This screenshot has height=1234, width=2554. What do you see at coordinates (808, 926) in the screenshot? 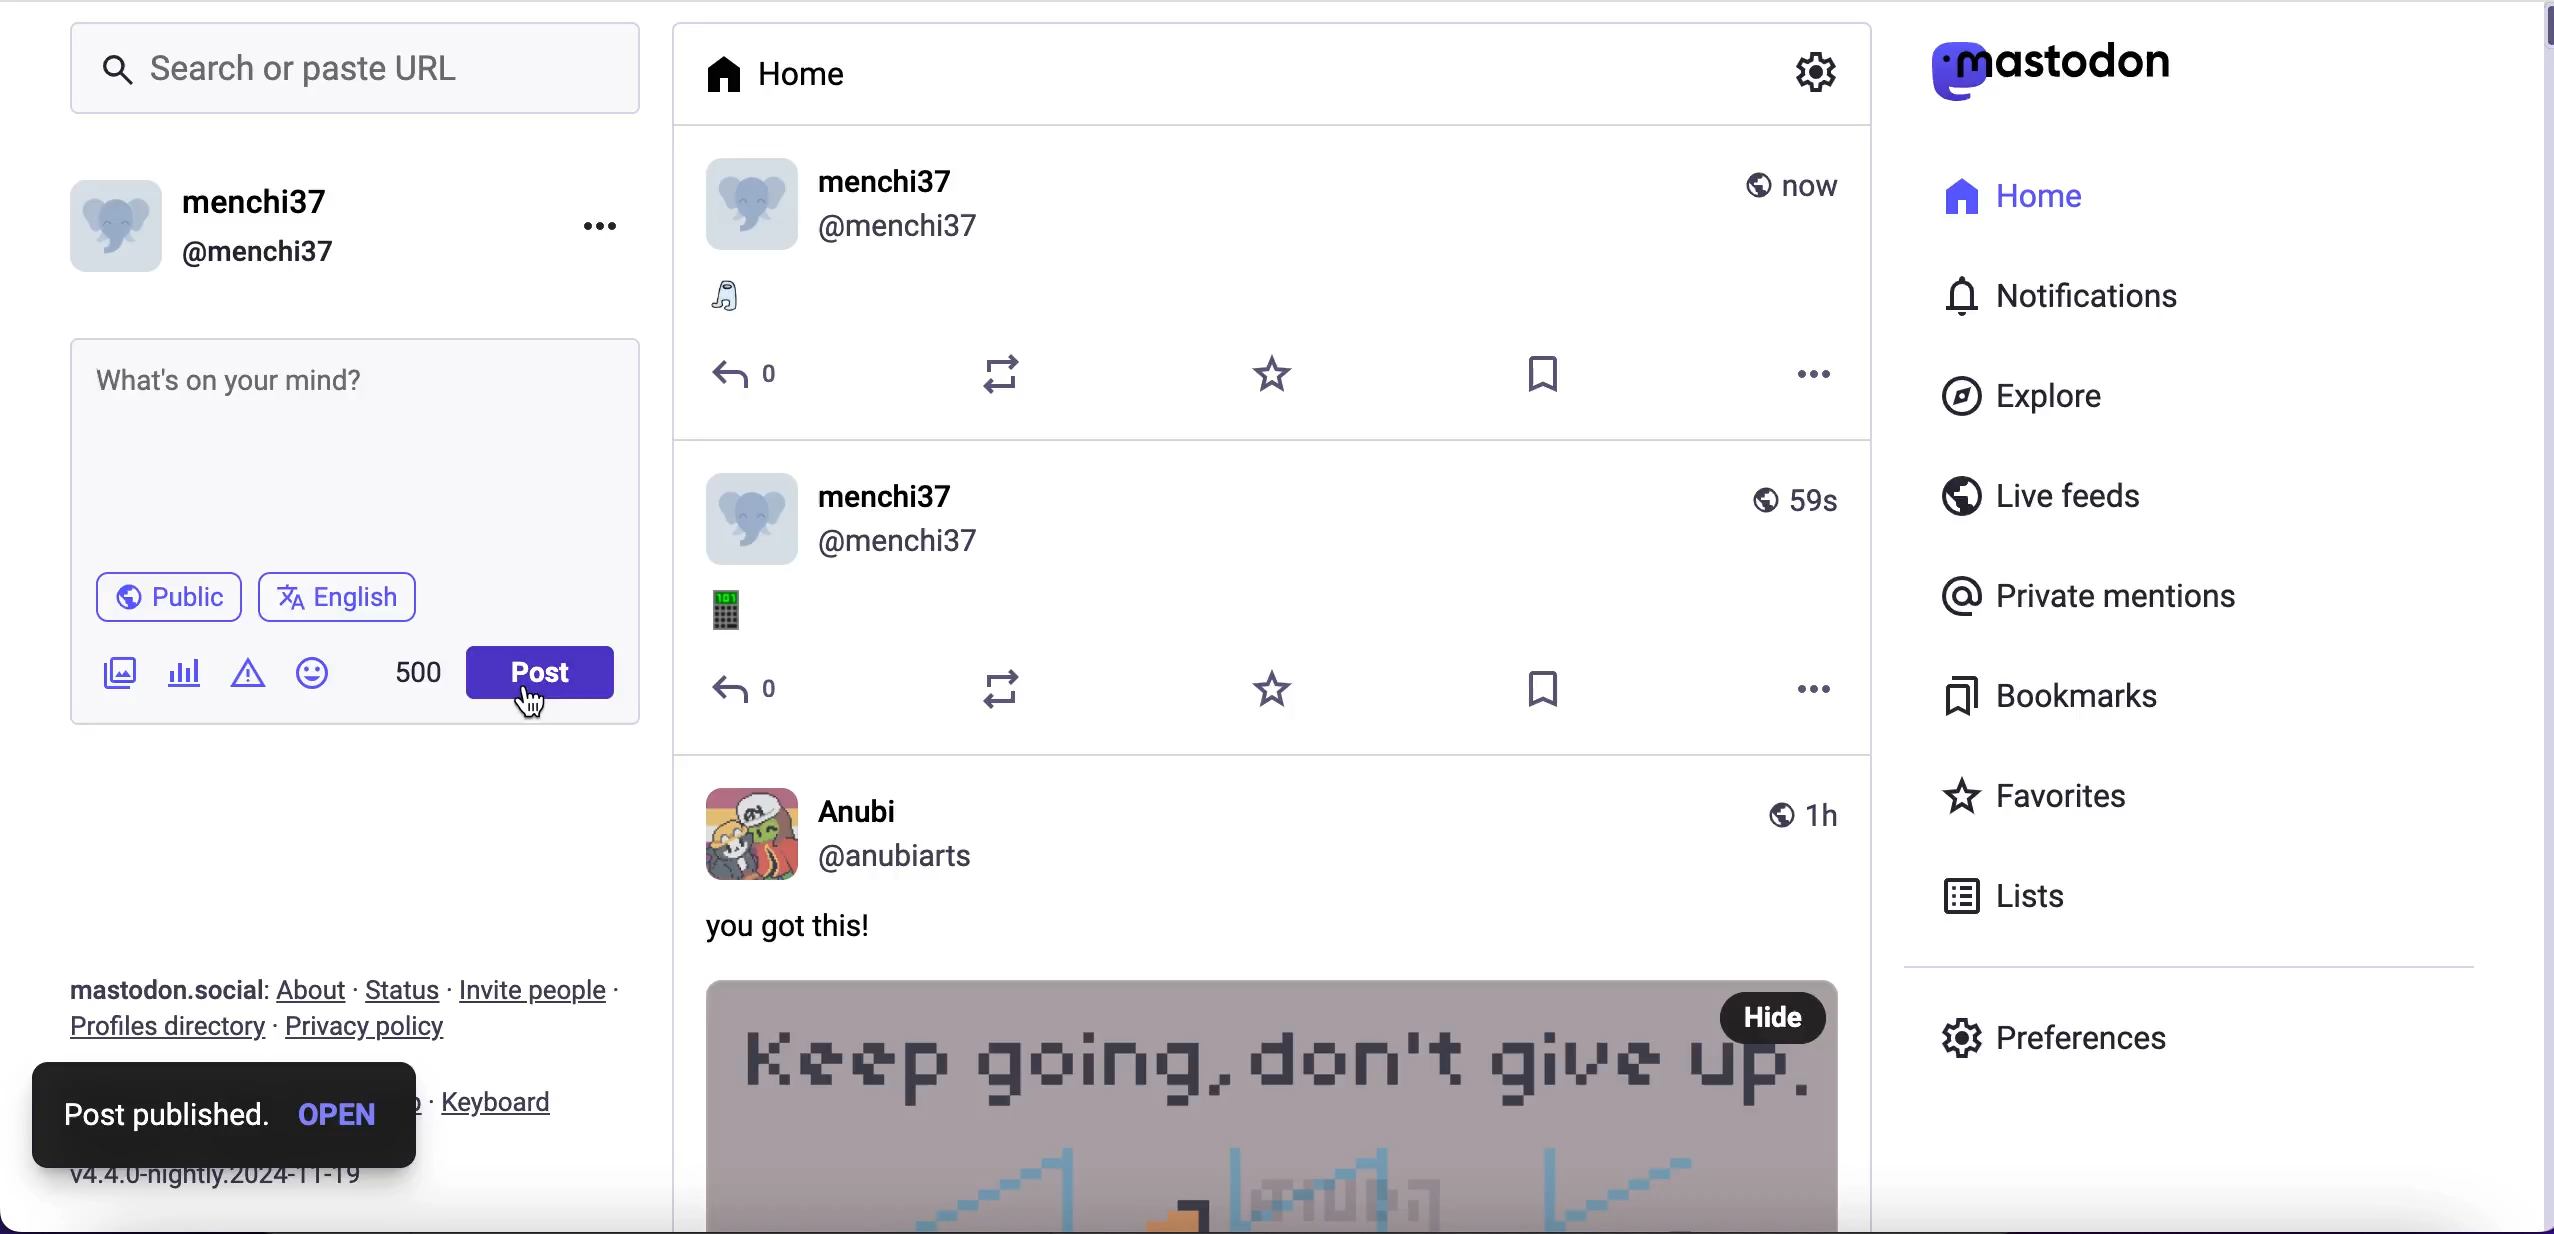
I see `You got this!` at bounding box center [808, 926].